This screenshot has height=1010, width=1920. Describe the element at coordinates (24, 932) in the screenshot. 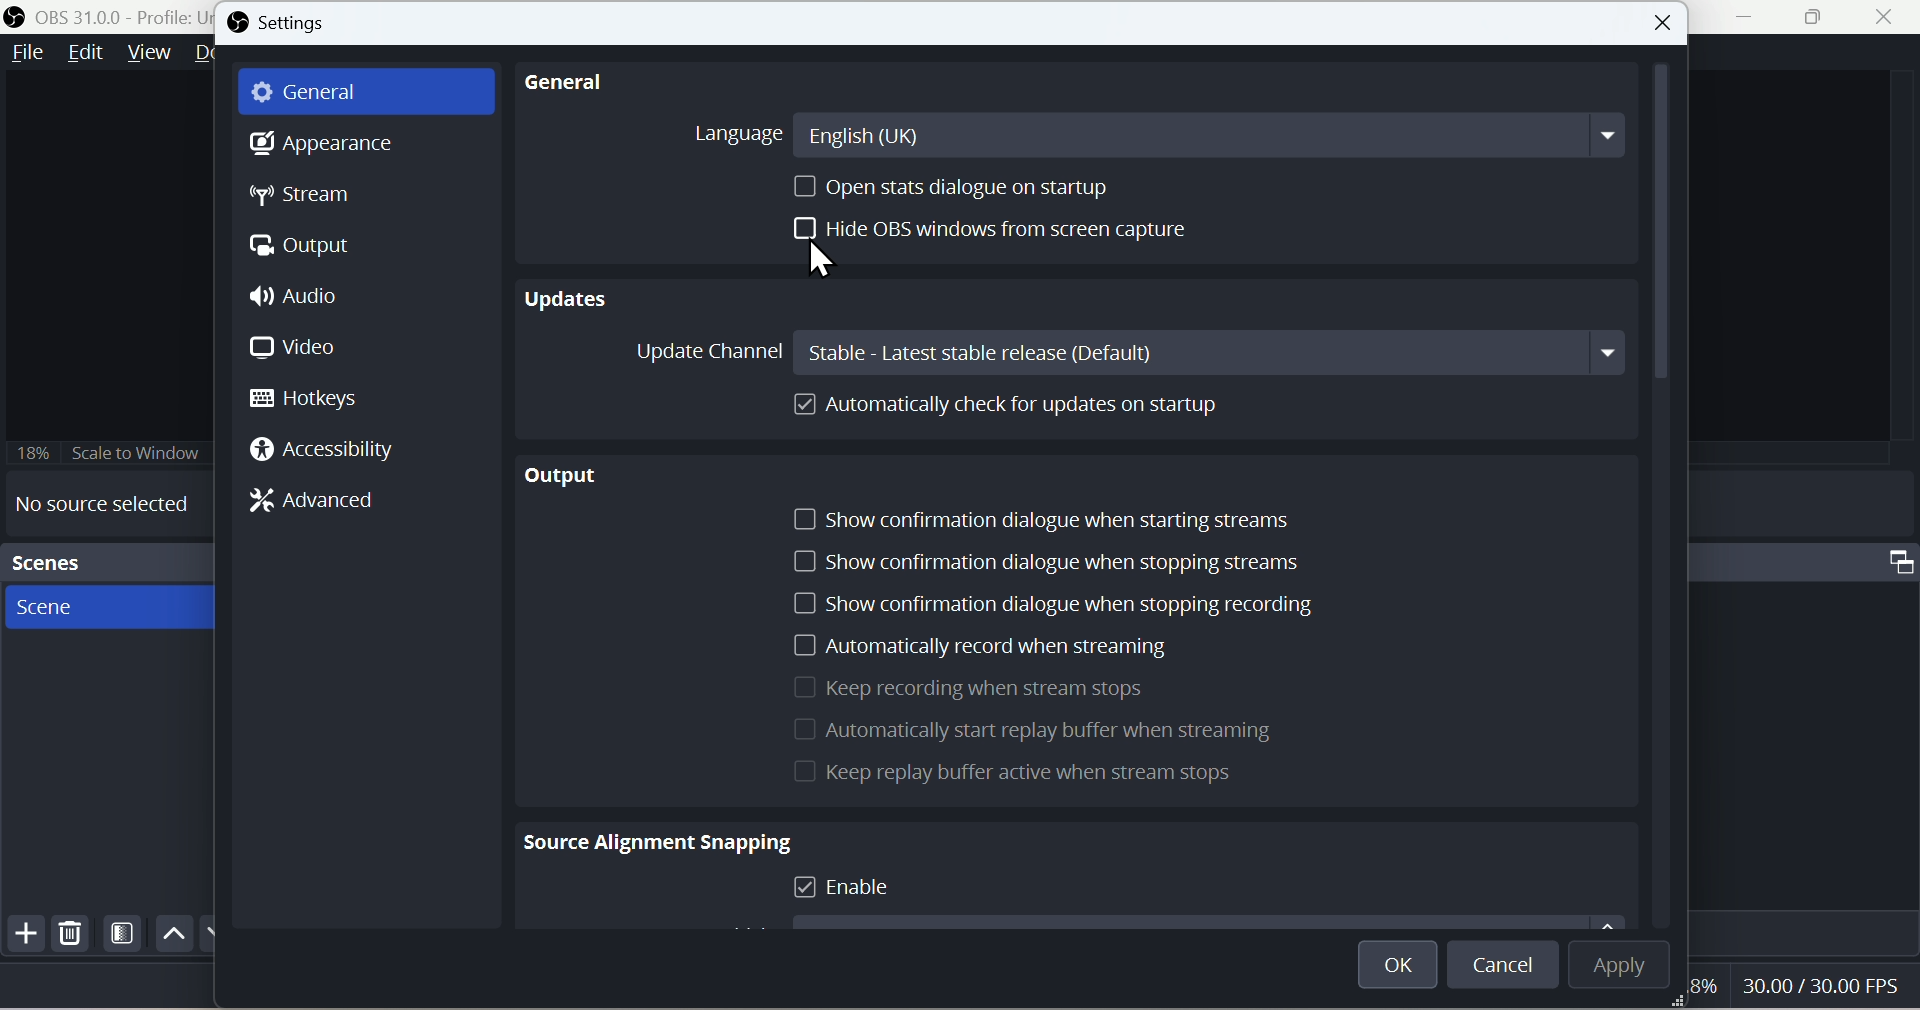

I see `Add file` at that location.